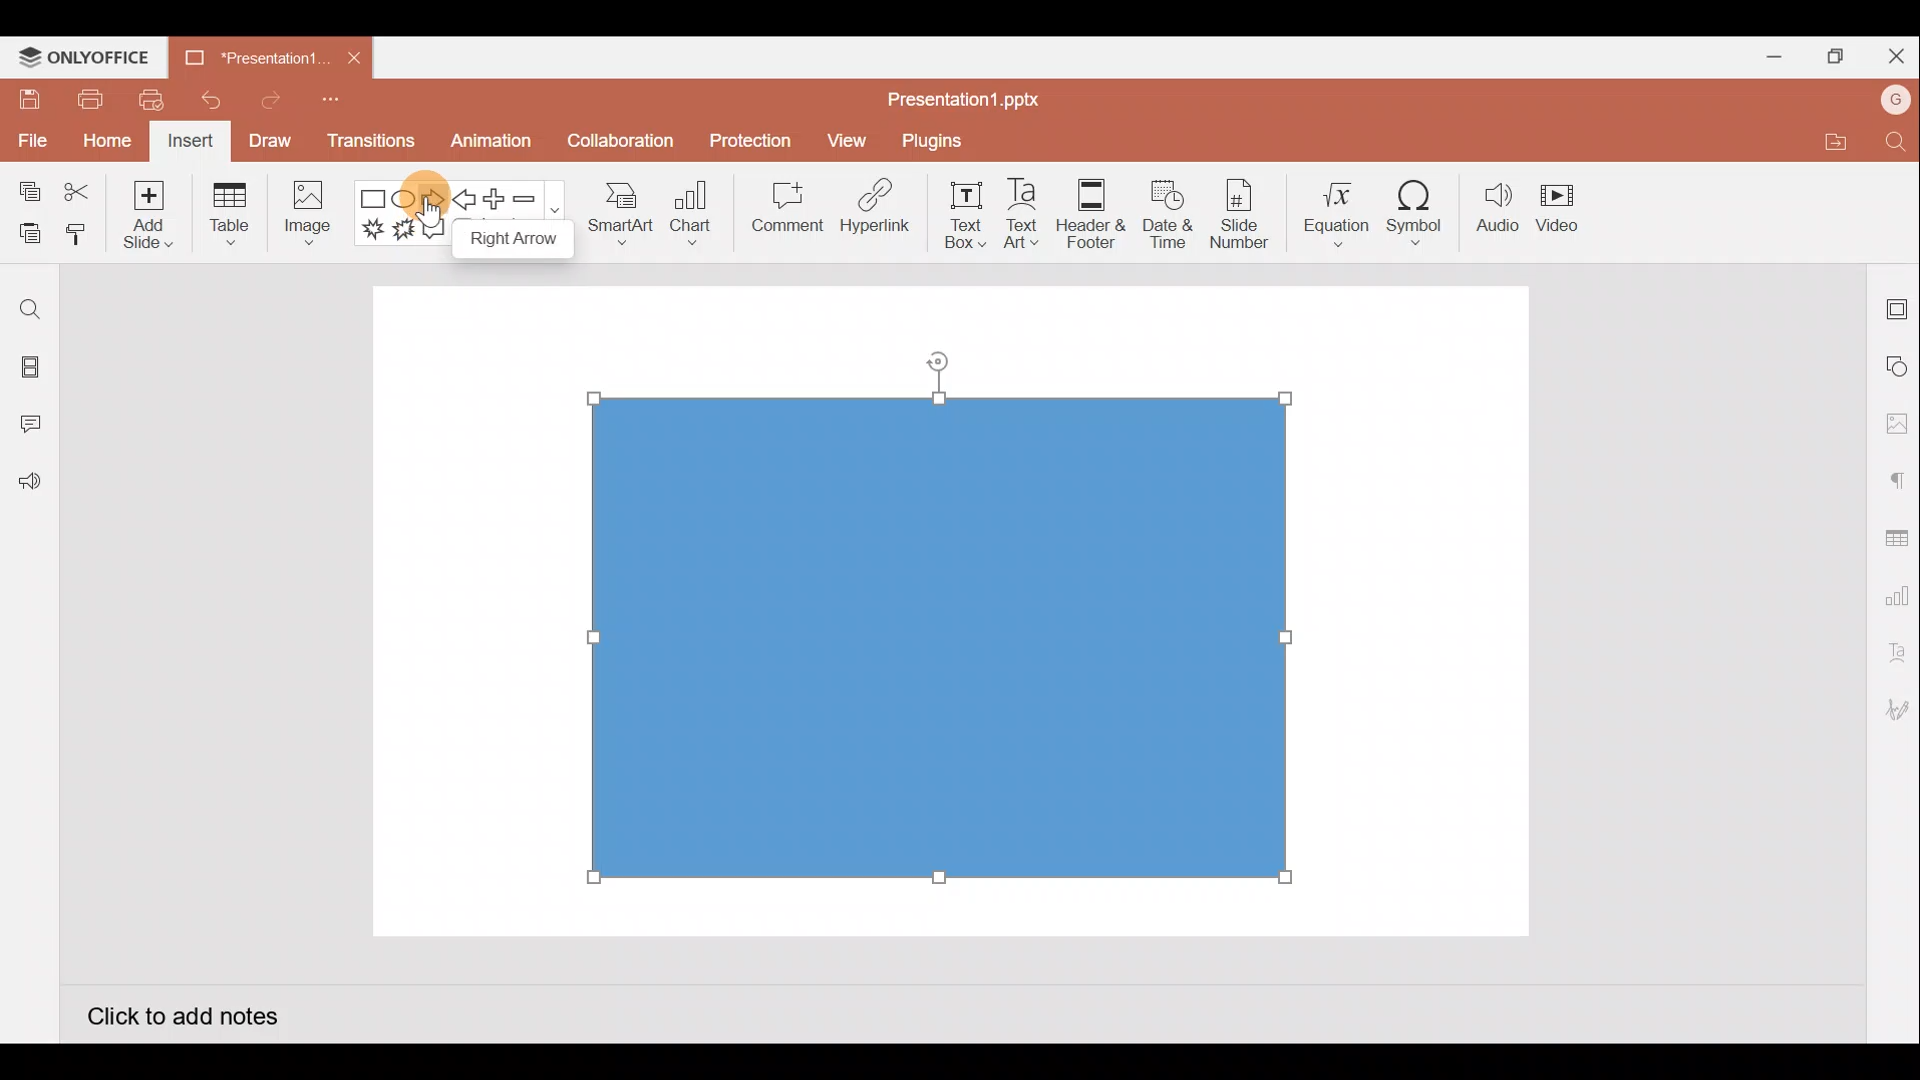  What do you see at coordinates (938, 633) in the screenshot?
I see `Inserted rectangle shape on presentation slide` at bounding box center [938, 633].